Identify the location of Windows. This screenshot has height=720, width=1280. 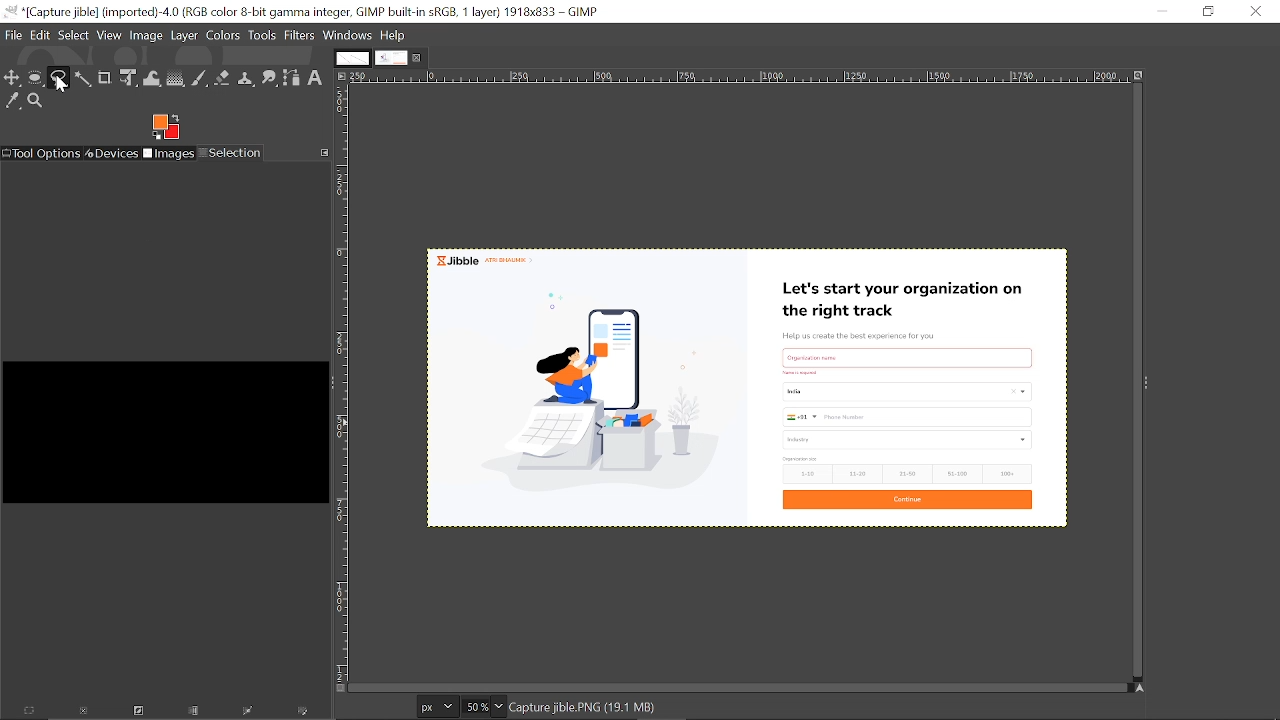
(348, 35).